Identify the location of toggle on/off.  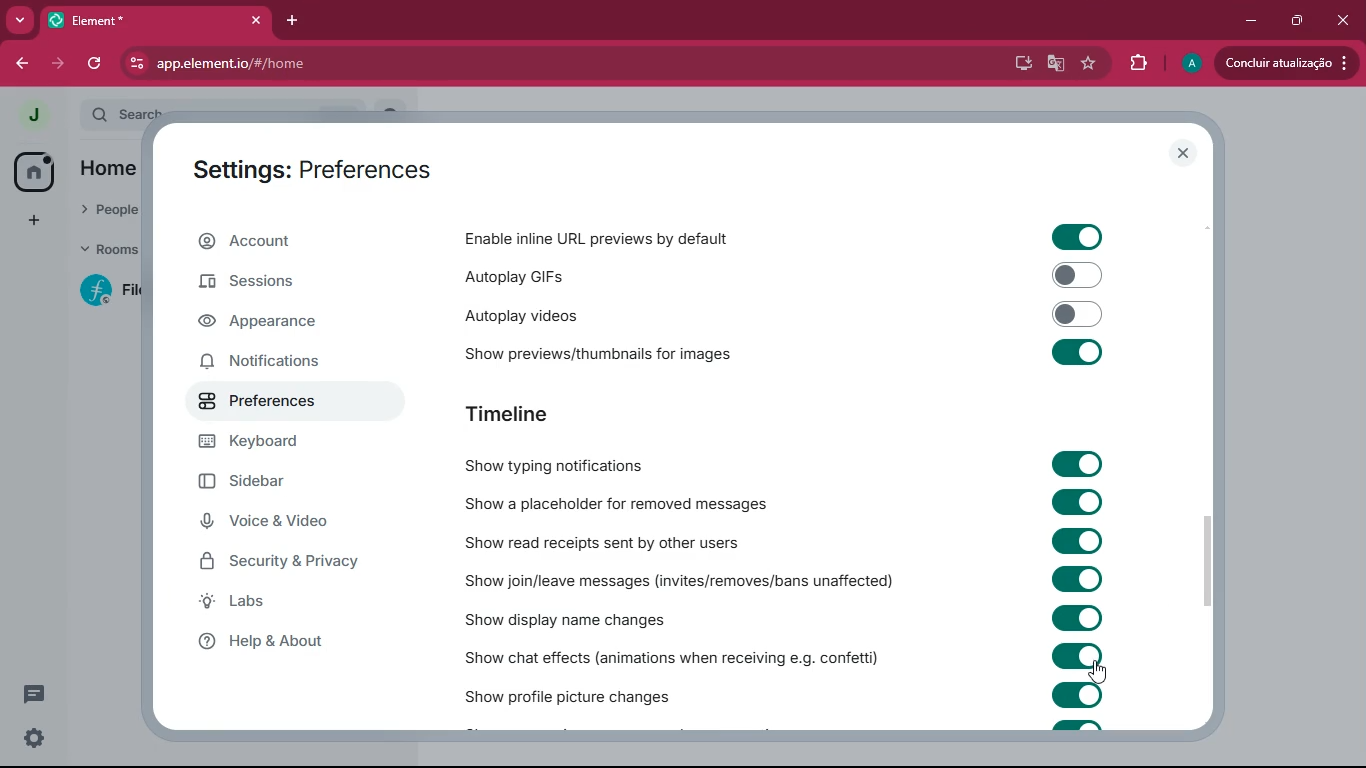
(1076, 618).